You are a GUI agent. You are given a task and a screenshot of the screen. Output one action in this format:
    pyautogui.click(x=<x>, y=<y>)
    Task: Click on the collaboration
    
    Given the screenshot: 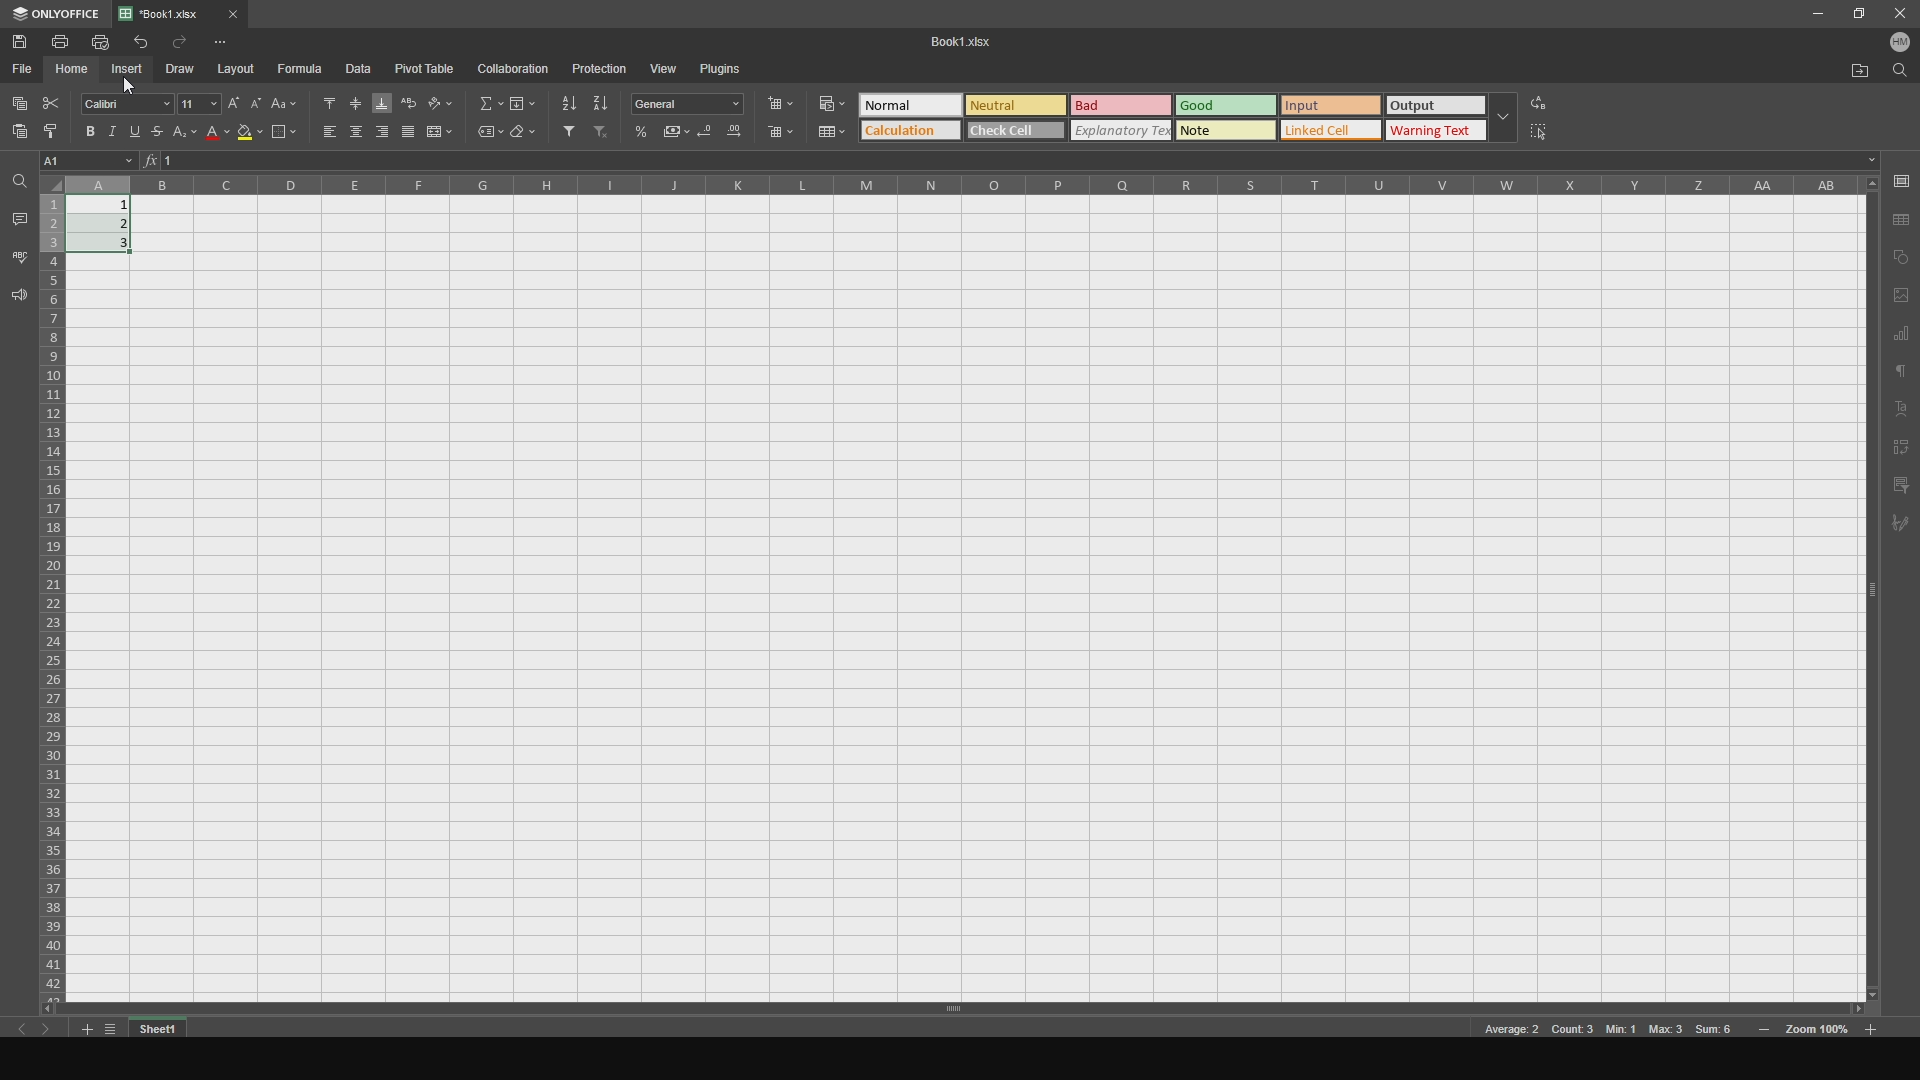 What is the action you would take?
    pyautogui.click(x=515, y=69)
    